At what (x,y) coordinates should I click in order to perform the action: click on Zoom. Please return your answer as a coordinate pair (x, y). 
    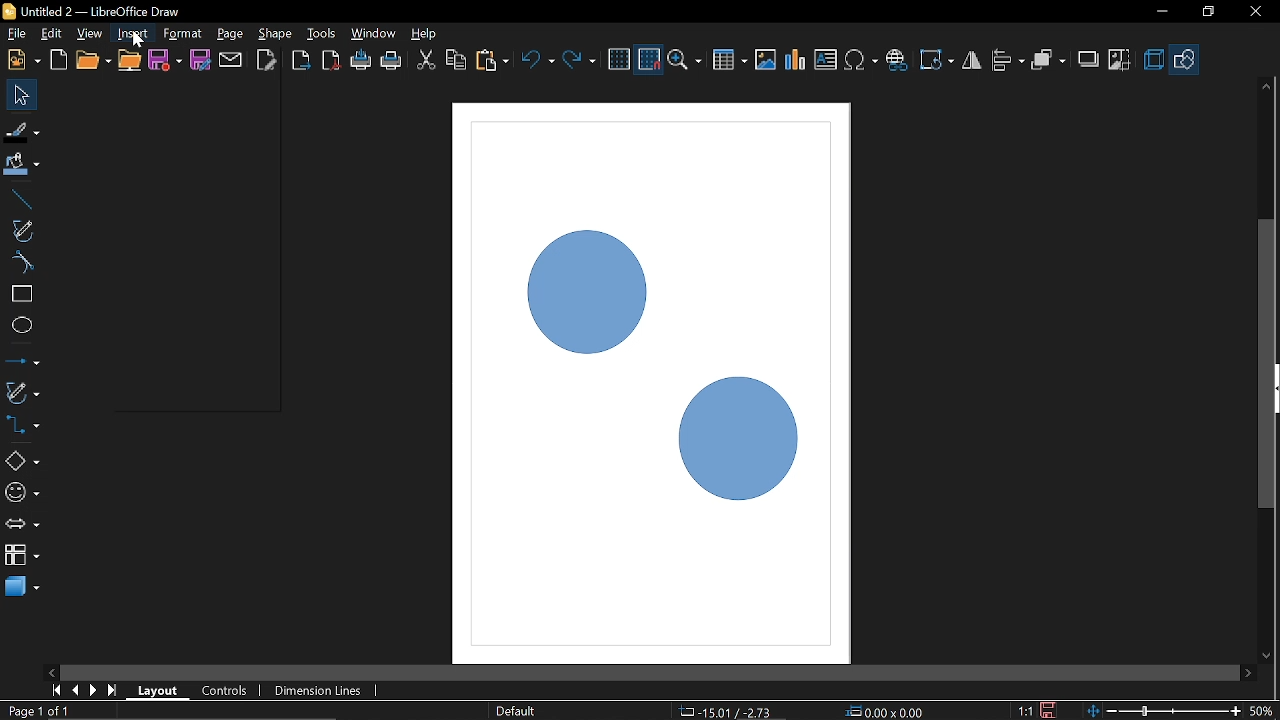
    Looking at the image, I should click on (687, 61).